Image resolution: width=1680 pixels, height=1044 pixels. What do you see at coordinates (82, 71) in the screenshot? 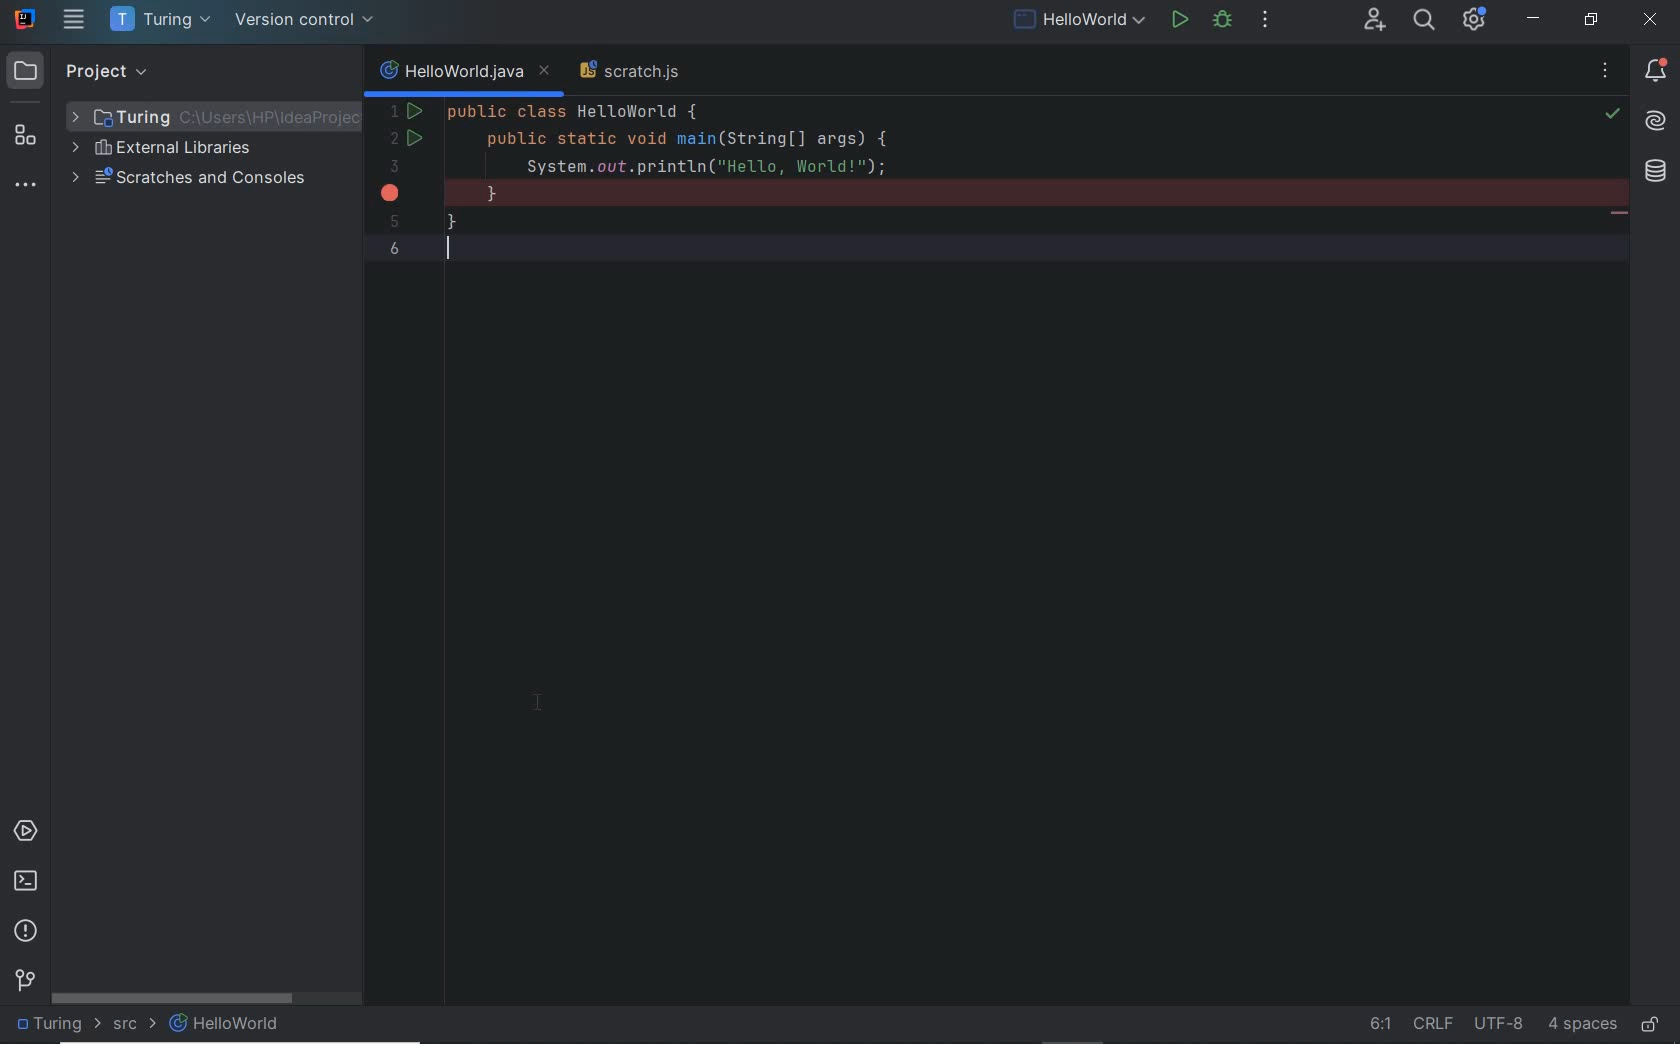
I see `project` at bounding box center [82, 71].